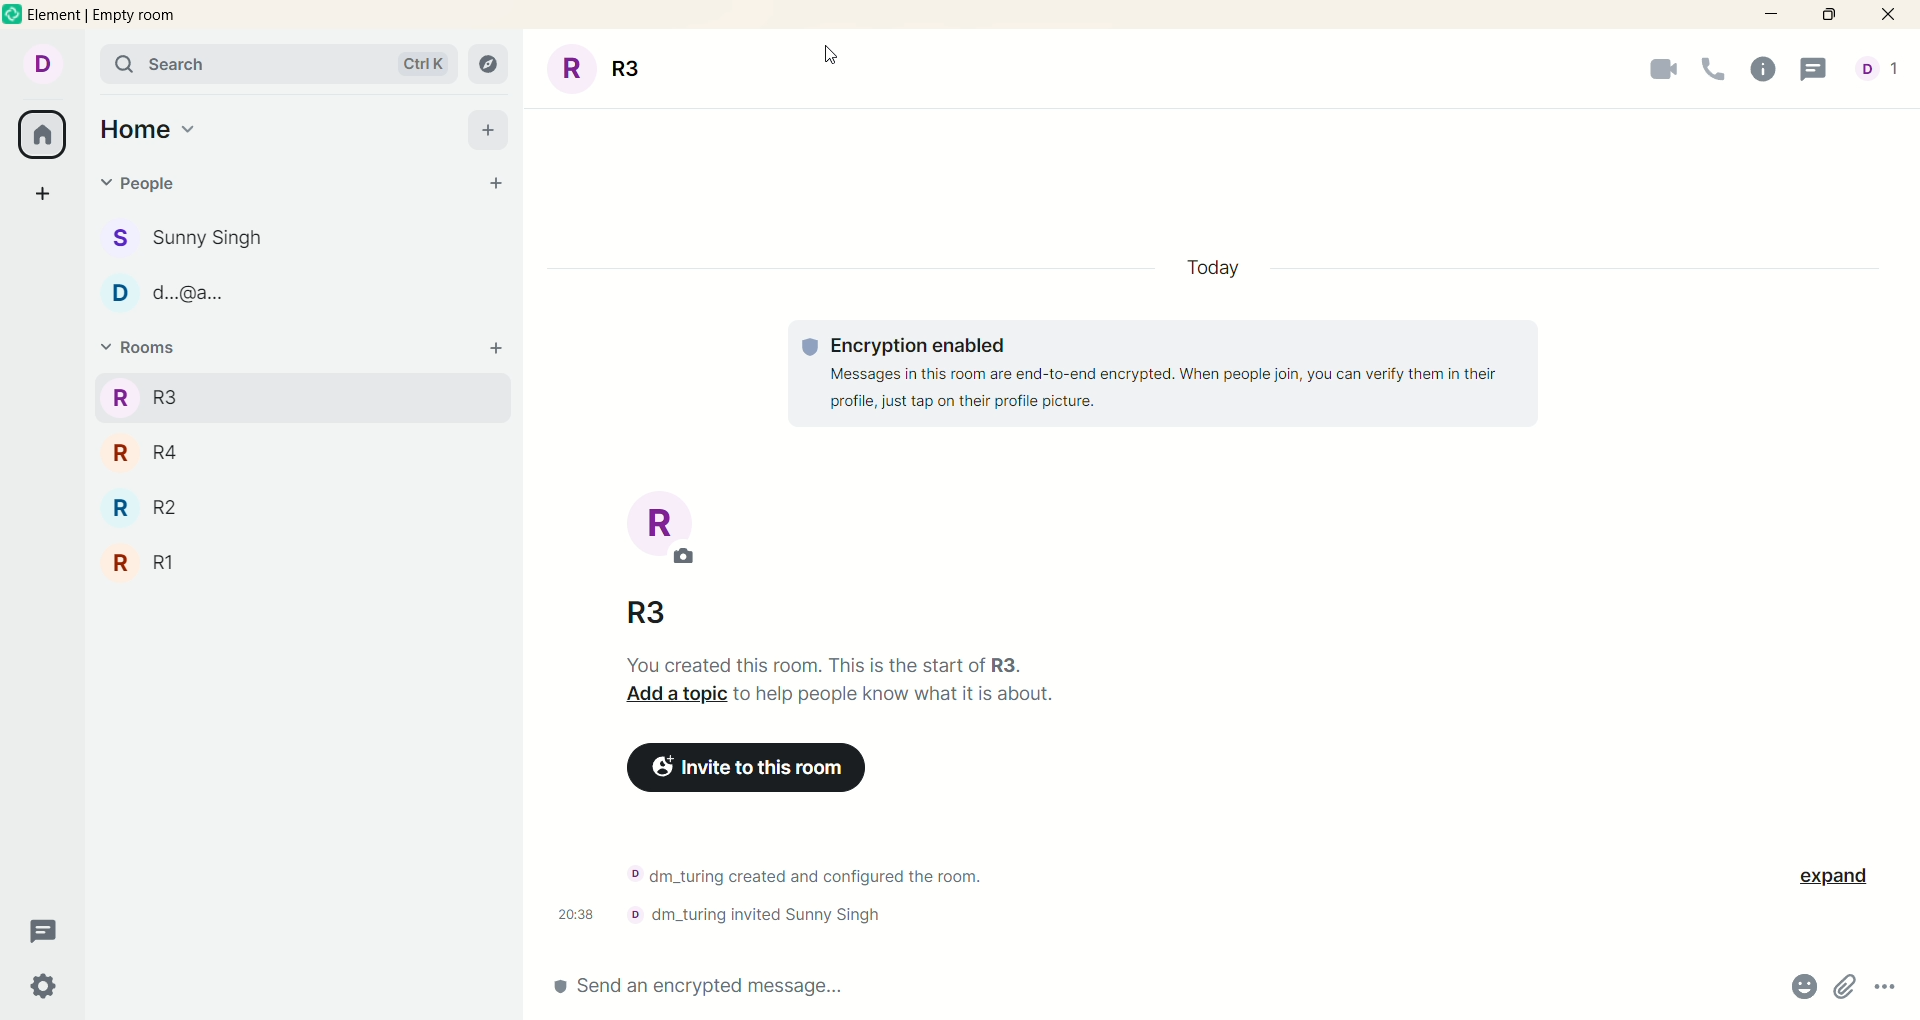  I want to click on R3, so click(641, 608).